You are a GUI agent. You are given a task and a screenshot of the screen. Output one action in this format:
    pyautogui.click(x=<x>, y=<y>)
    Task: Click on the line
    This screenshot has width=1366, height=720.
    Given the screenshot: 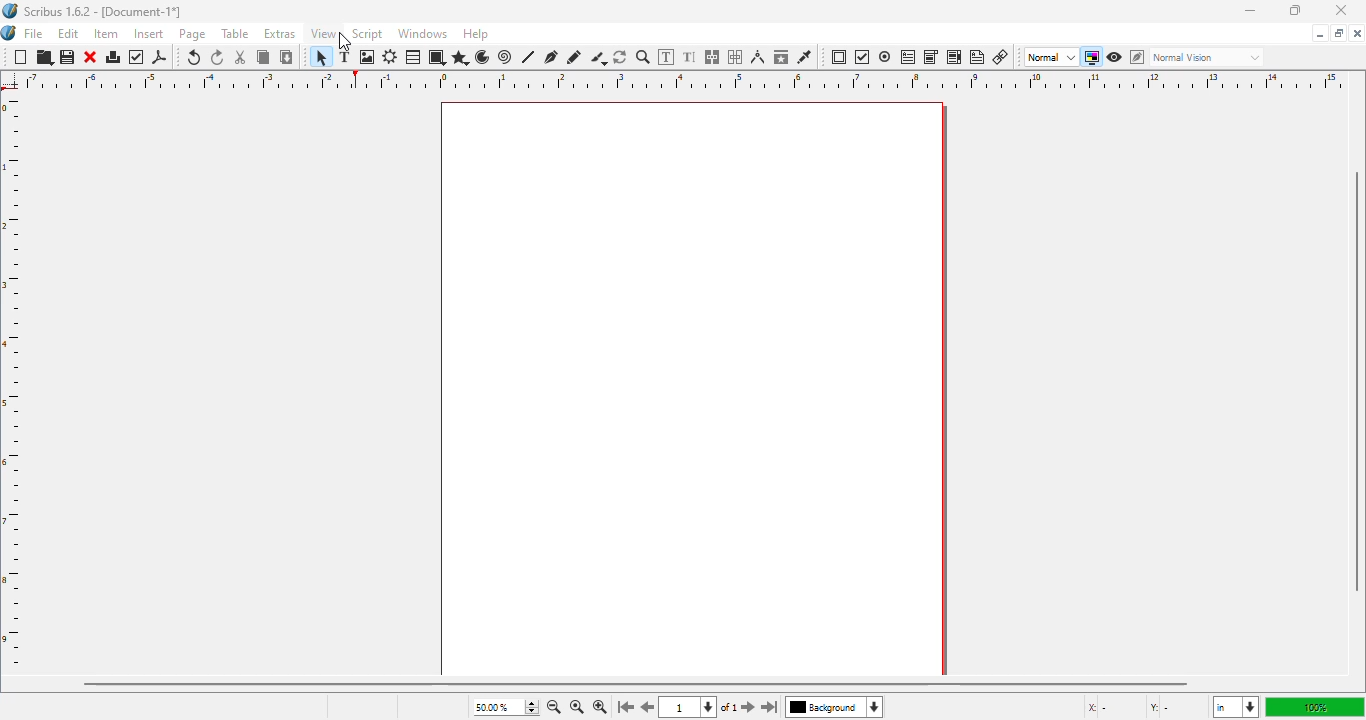 What is the action you would take?
    pyautogui.click(x=529, y=57)
    